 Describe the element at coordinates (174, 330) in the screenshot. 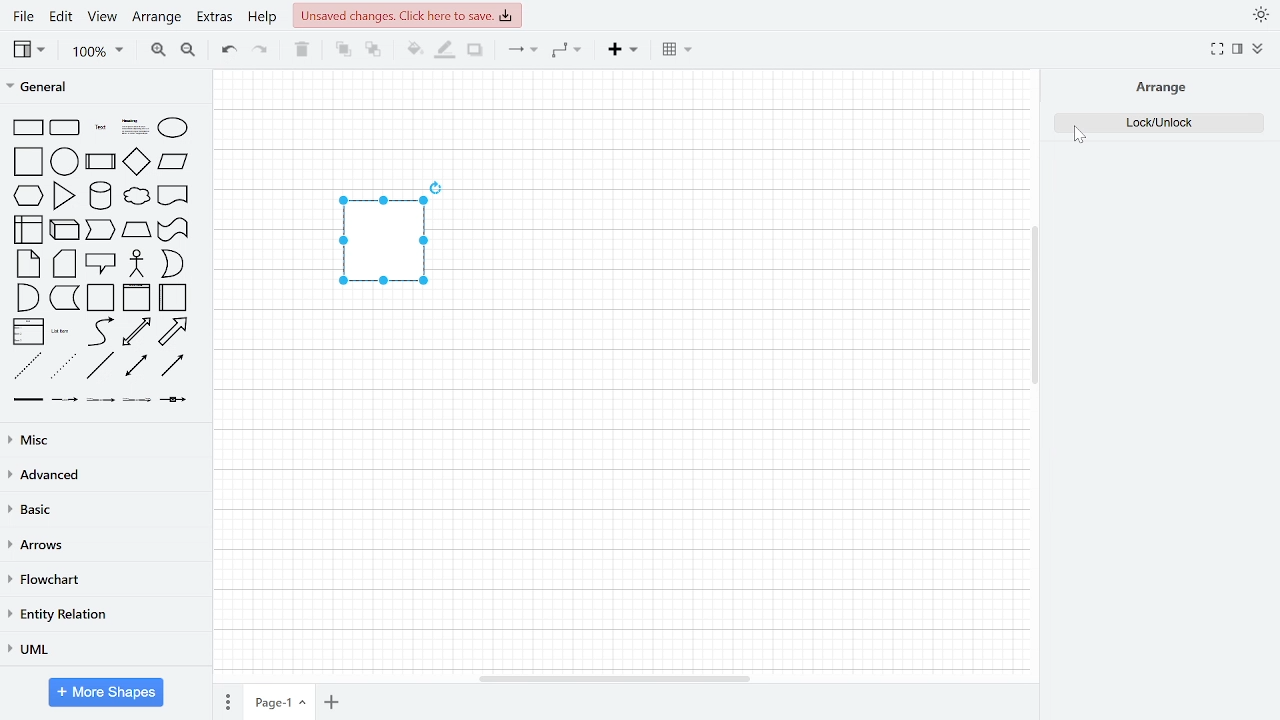

I see `arrow` at that location.